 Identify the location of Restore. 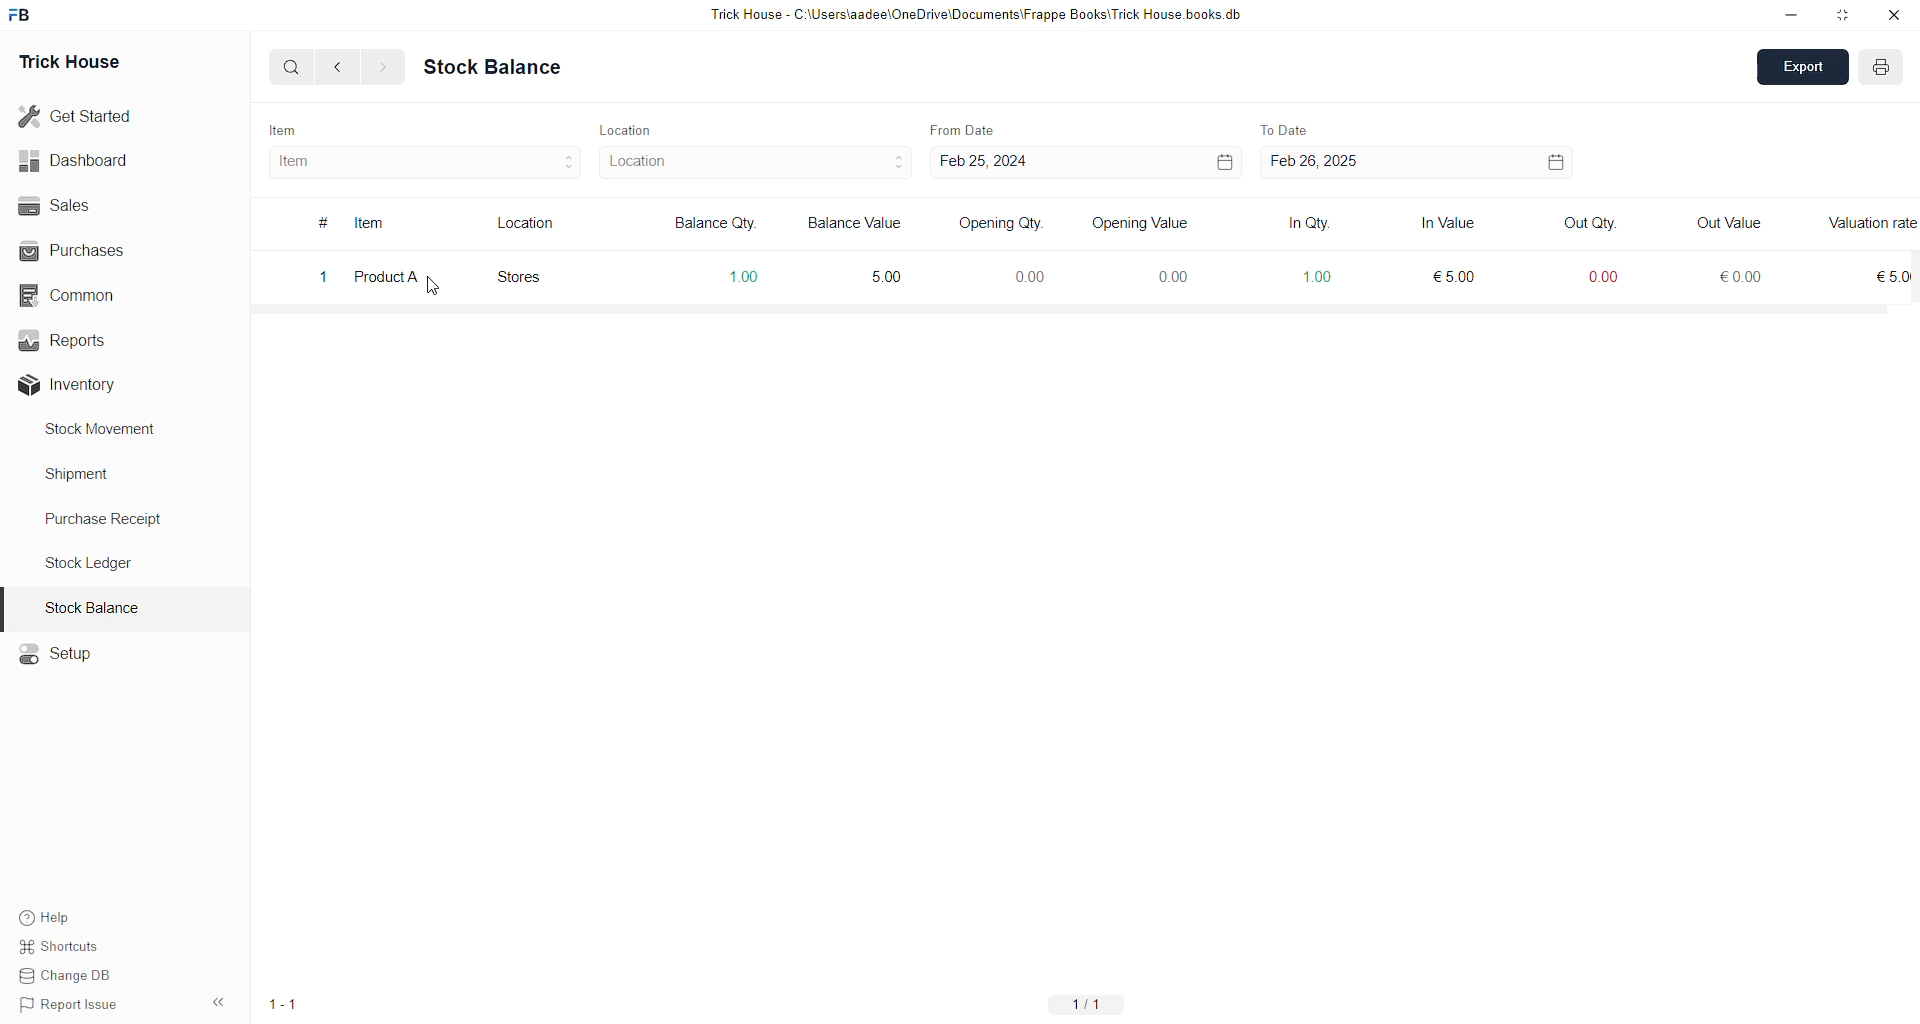
(1845, 16).